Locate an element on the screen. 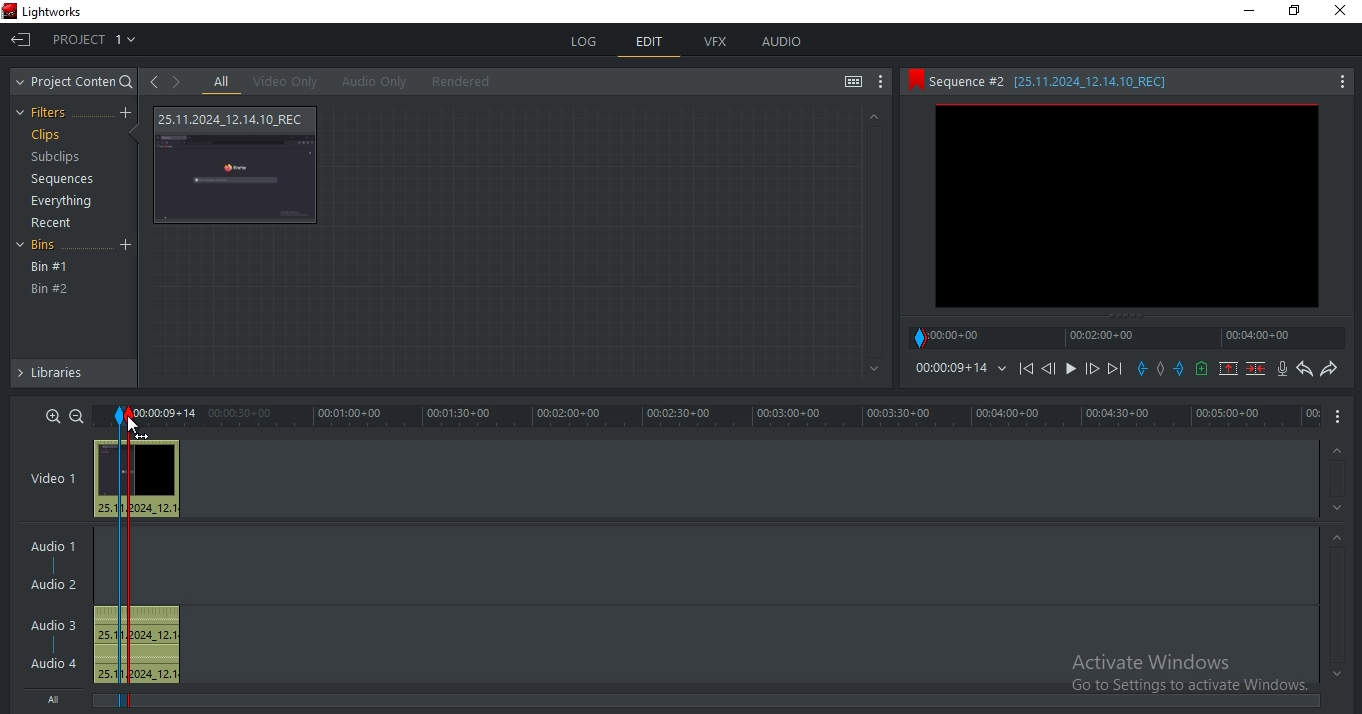  recent is located at coordinates (54, 223).